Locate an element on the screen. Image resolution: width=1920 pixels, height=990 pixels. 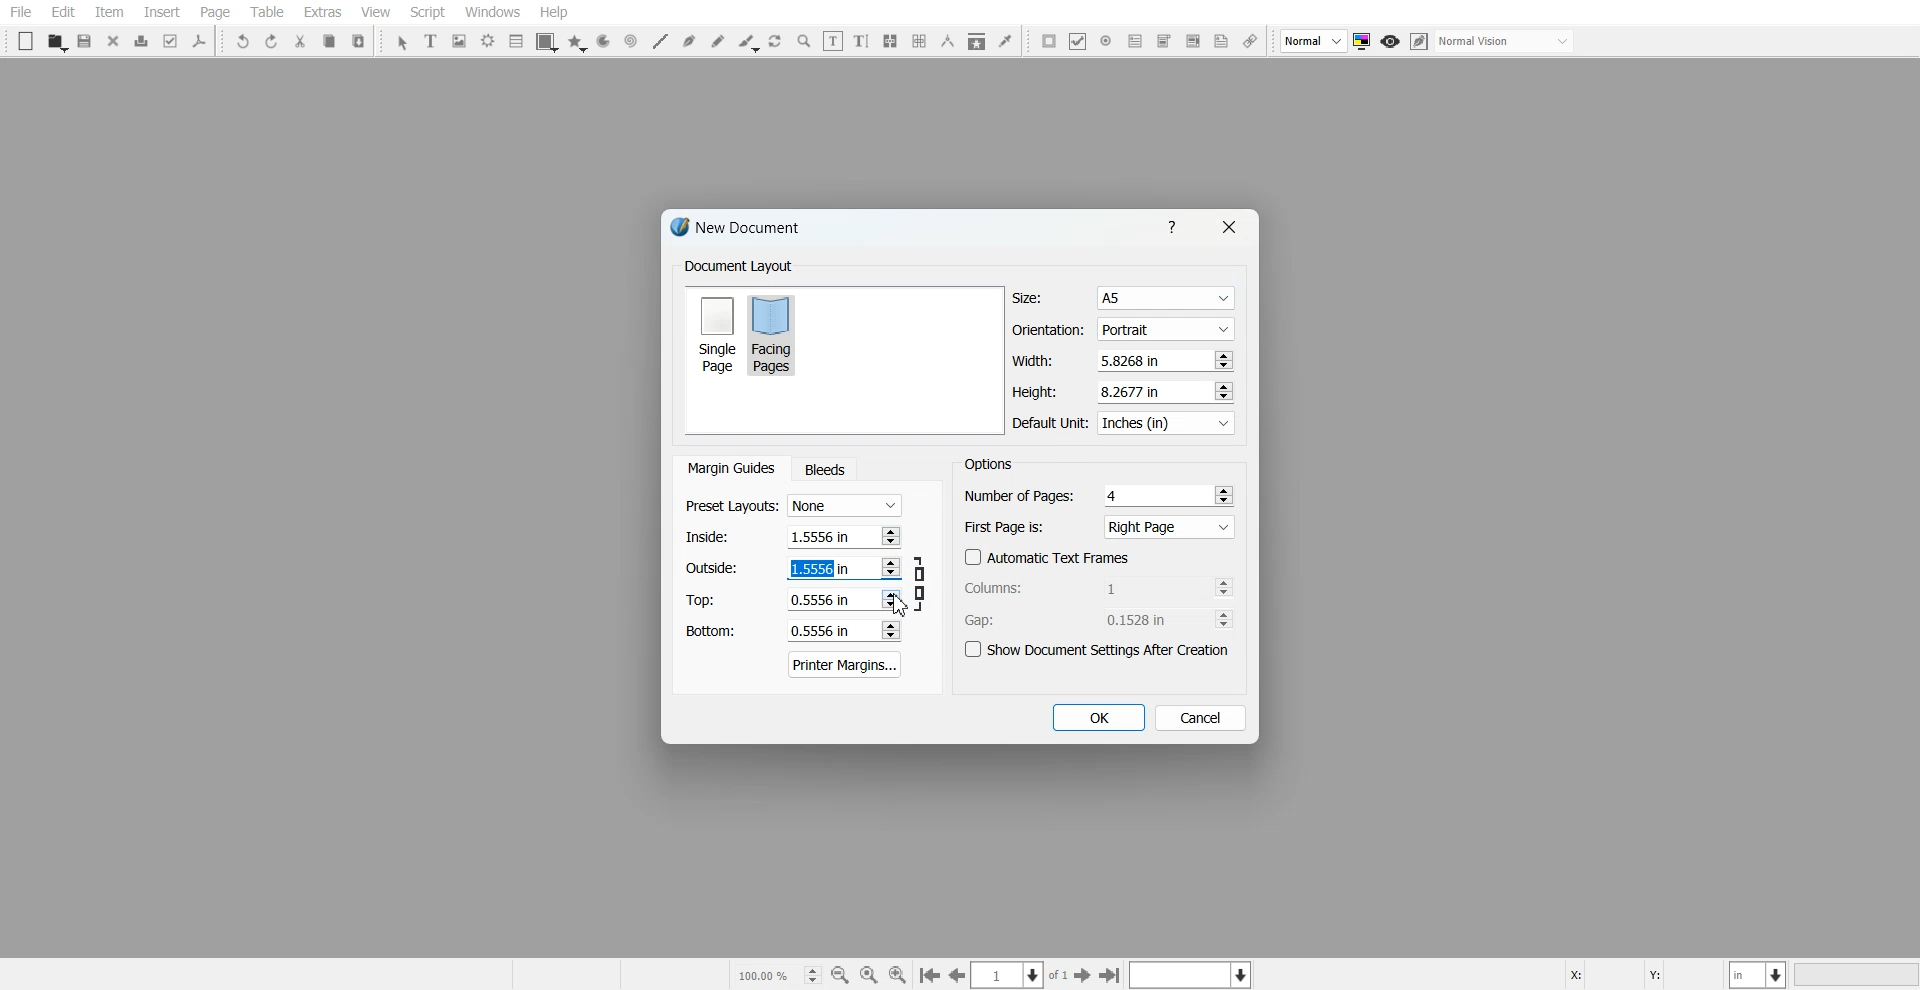
Paste is located at coordinates (359, 40).